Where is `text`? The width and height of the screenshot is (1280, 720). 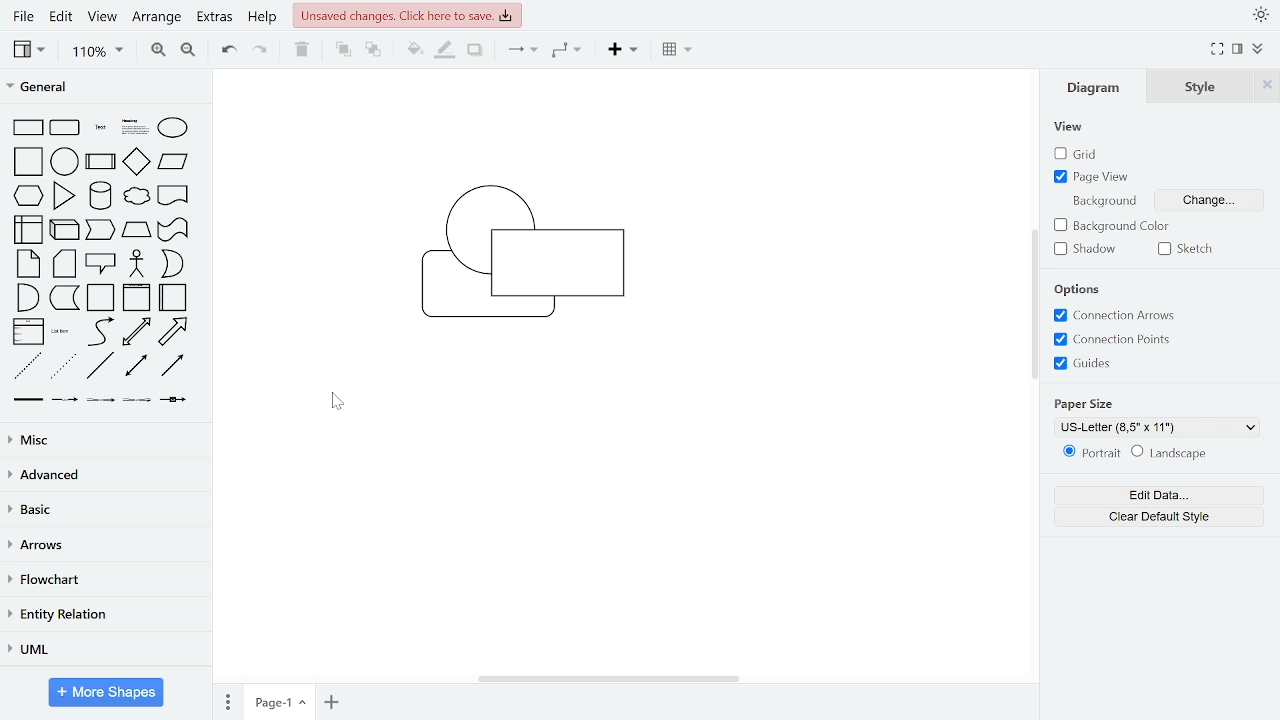 text is located at coordinates (99, 127).